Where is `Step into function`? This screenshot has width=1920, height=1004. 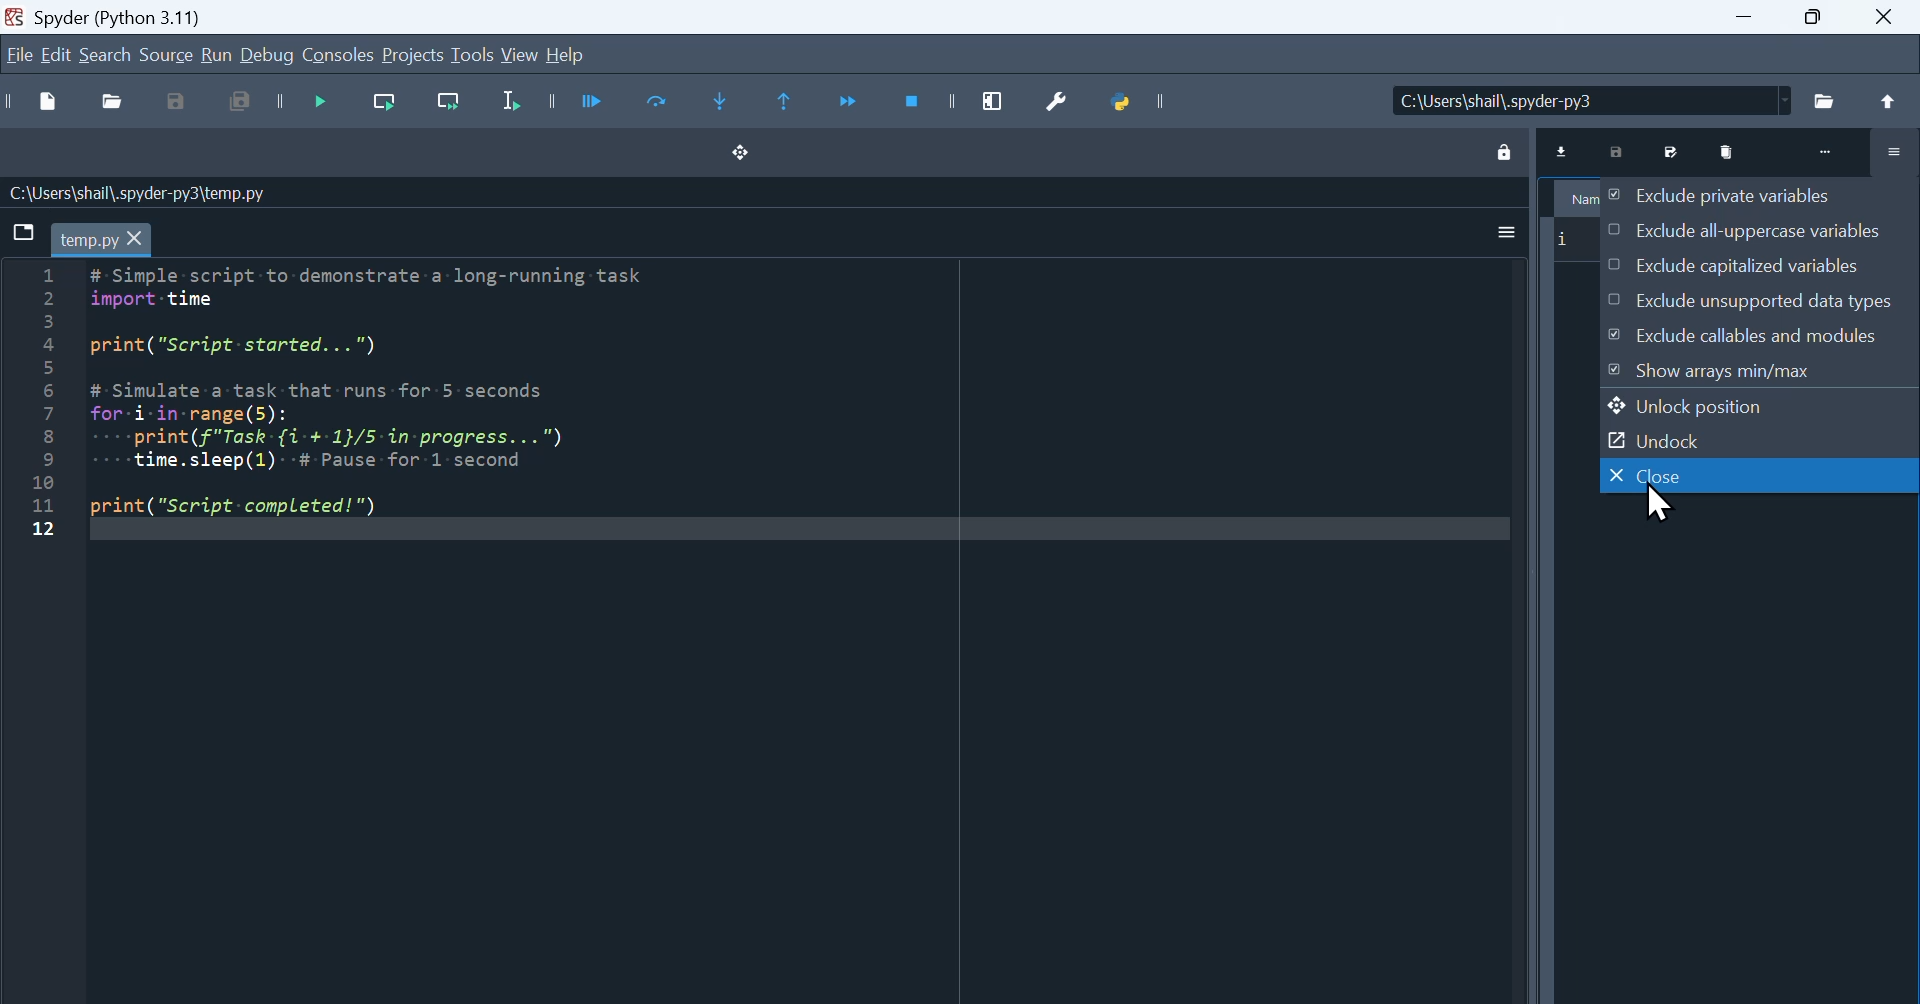 Step into function is located at coordinates (722, 105).